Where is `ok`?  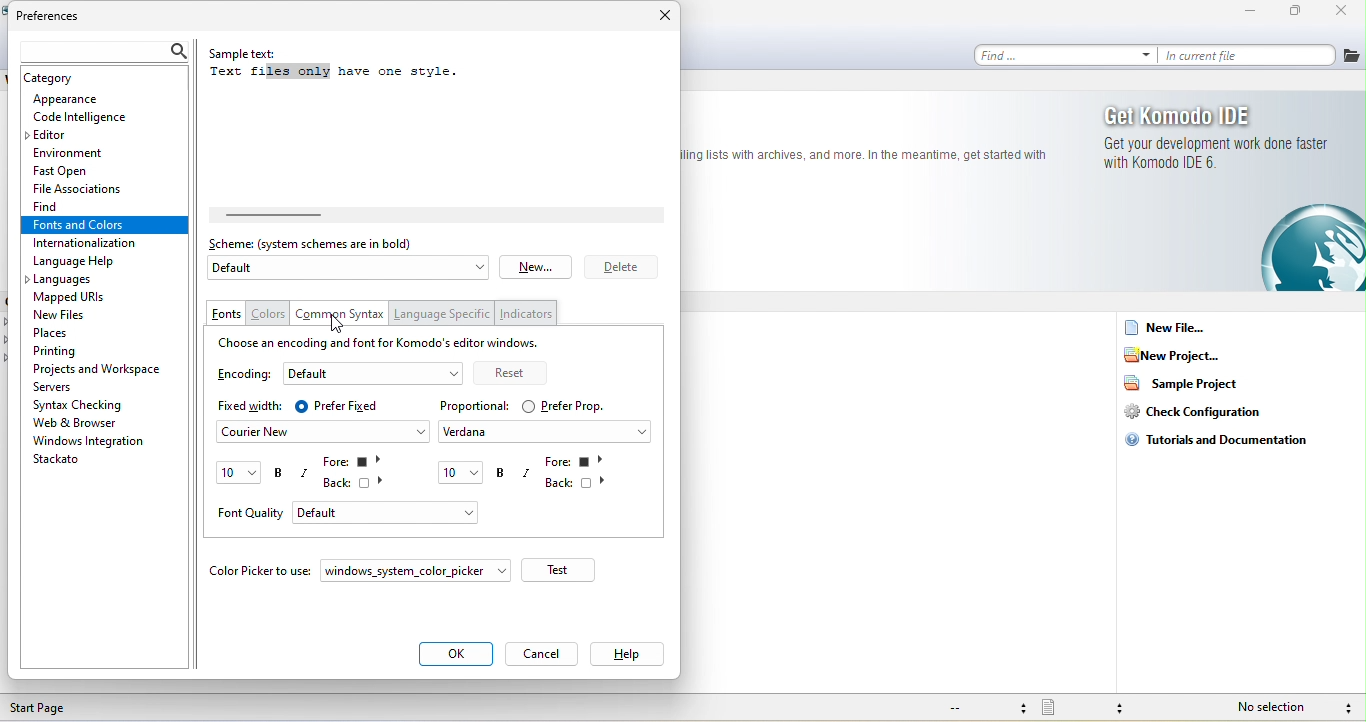 ok is located at coordinates (458, 653).